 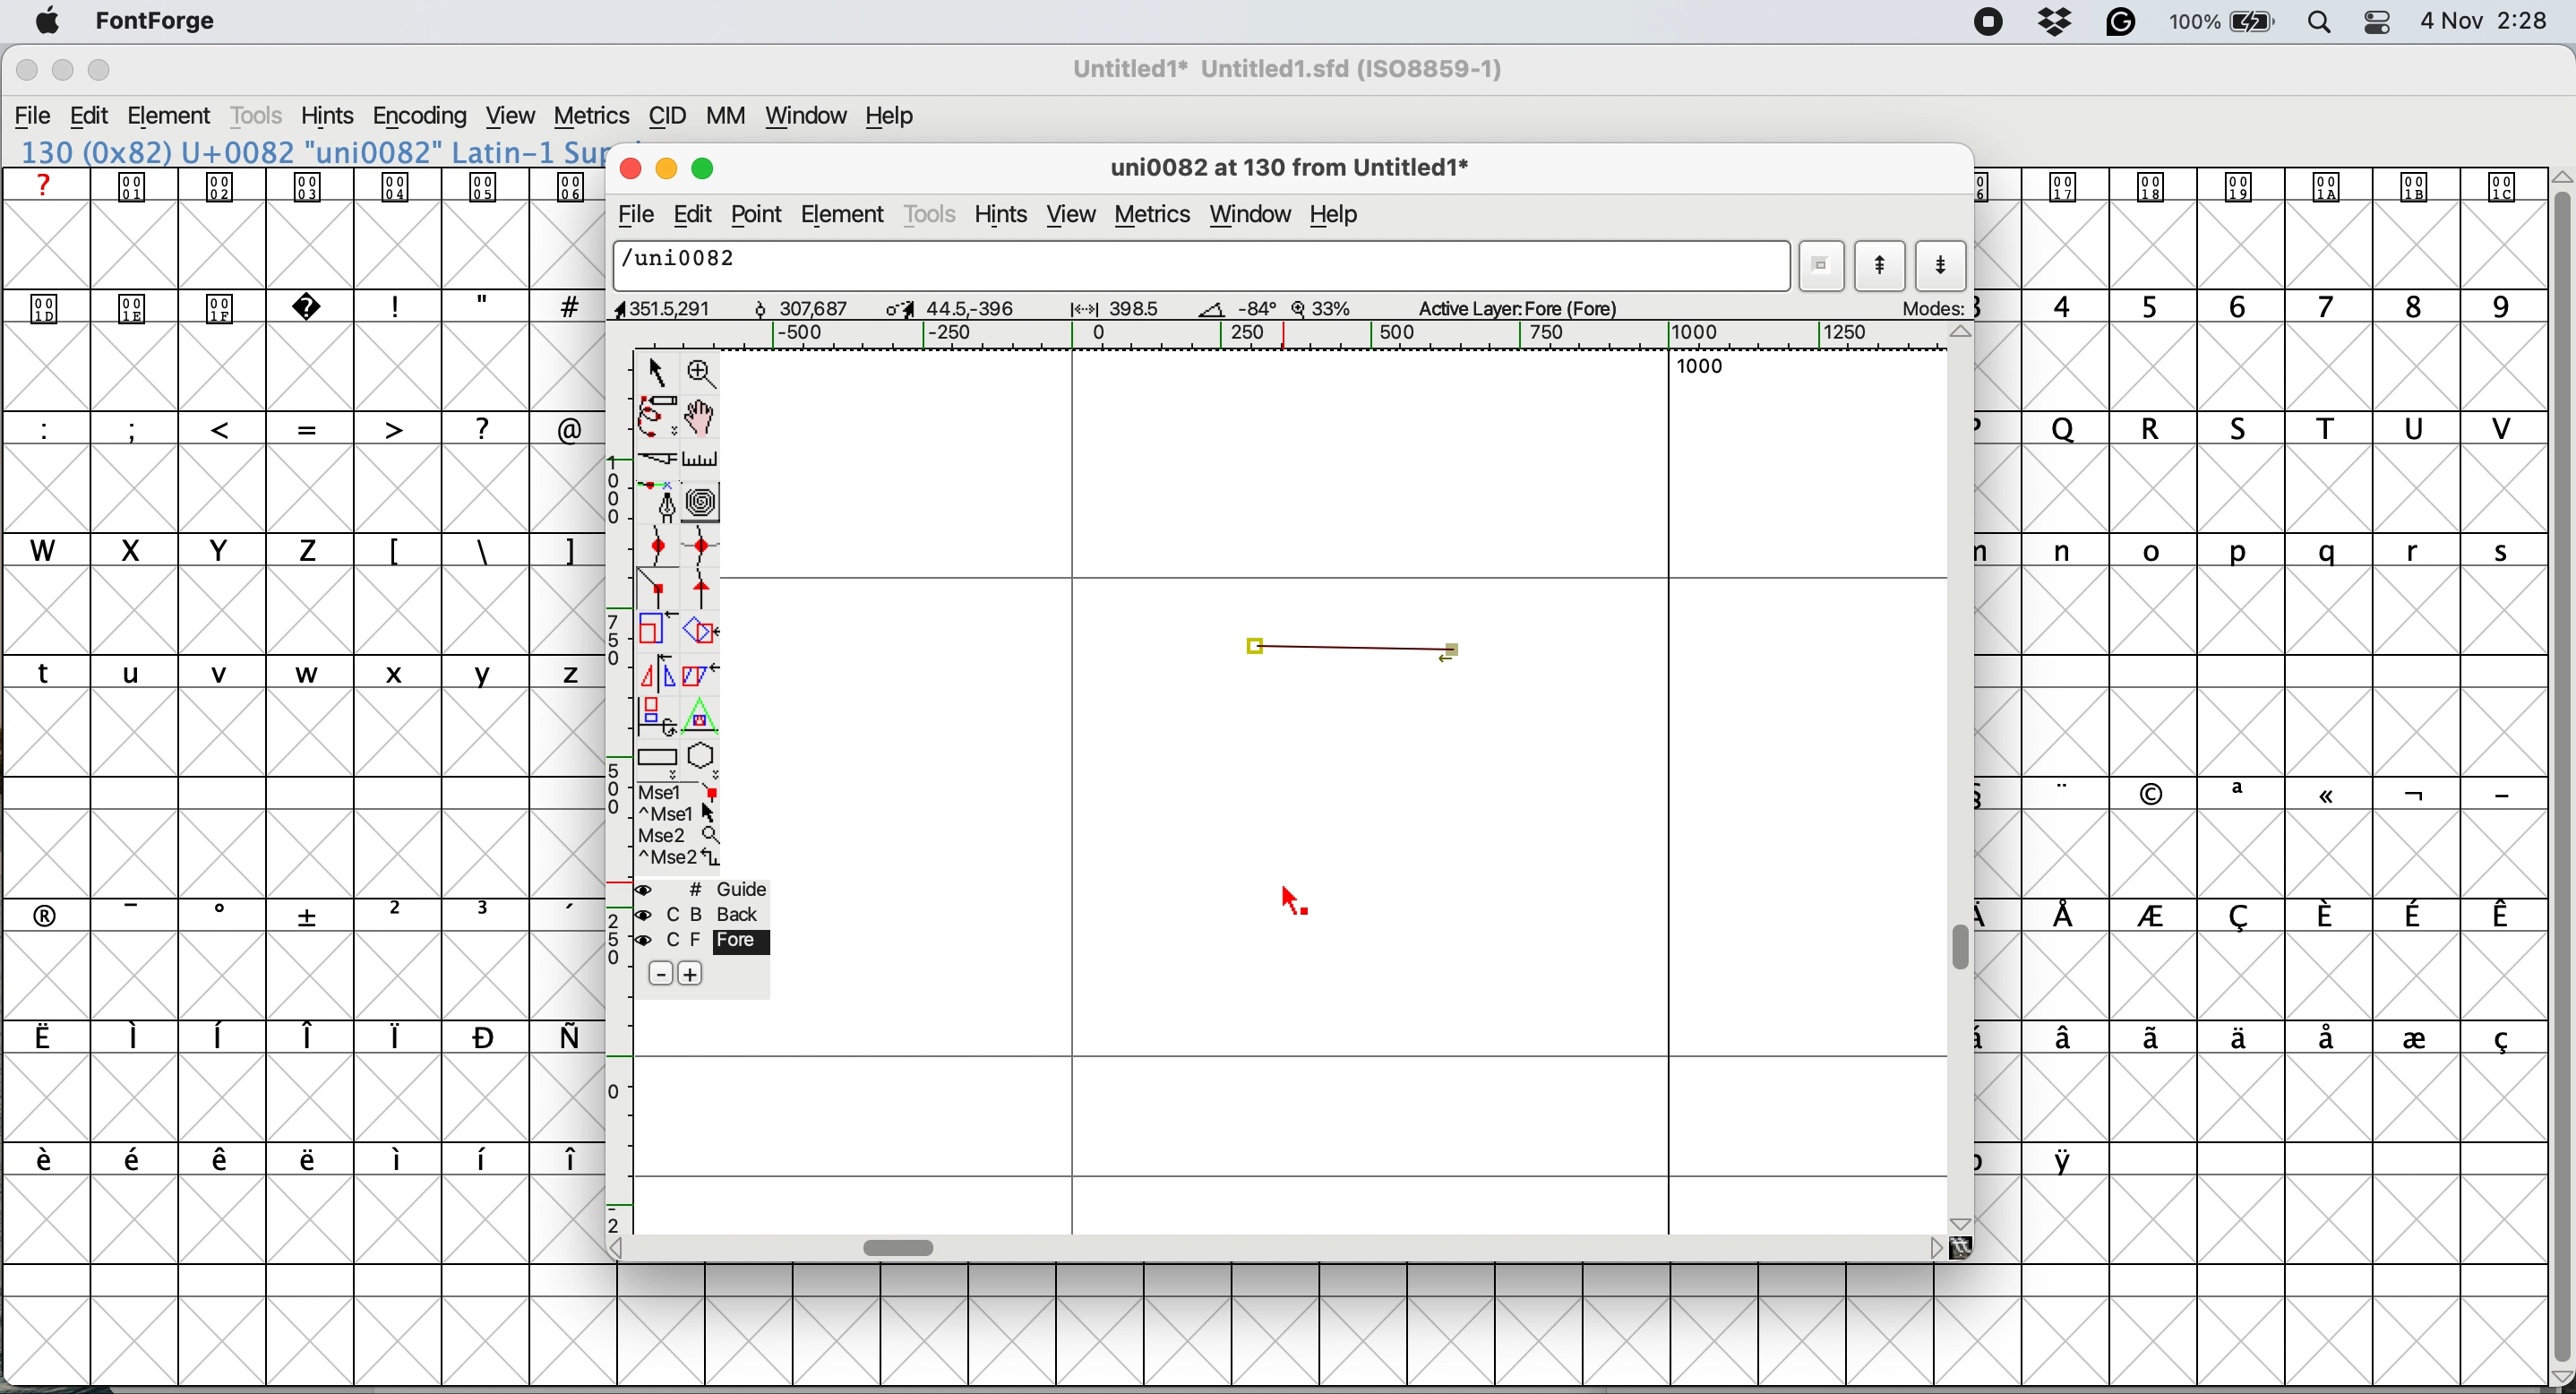 What do you see at coordinates (704, 589) in the screenshot?
I see `add a tangent point` at bounding box center [704, 589].